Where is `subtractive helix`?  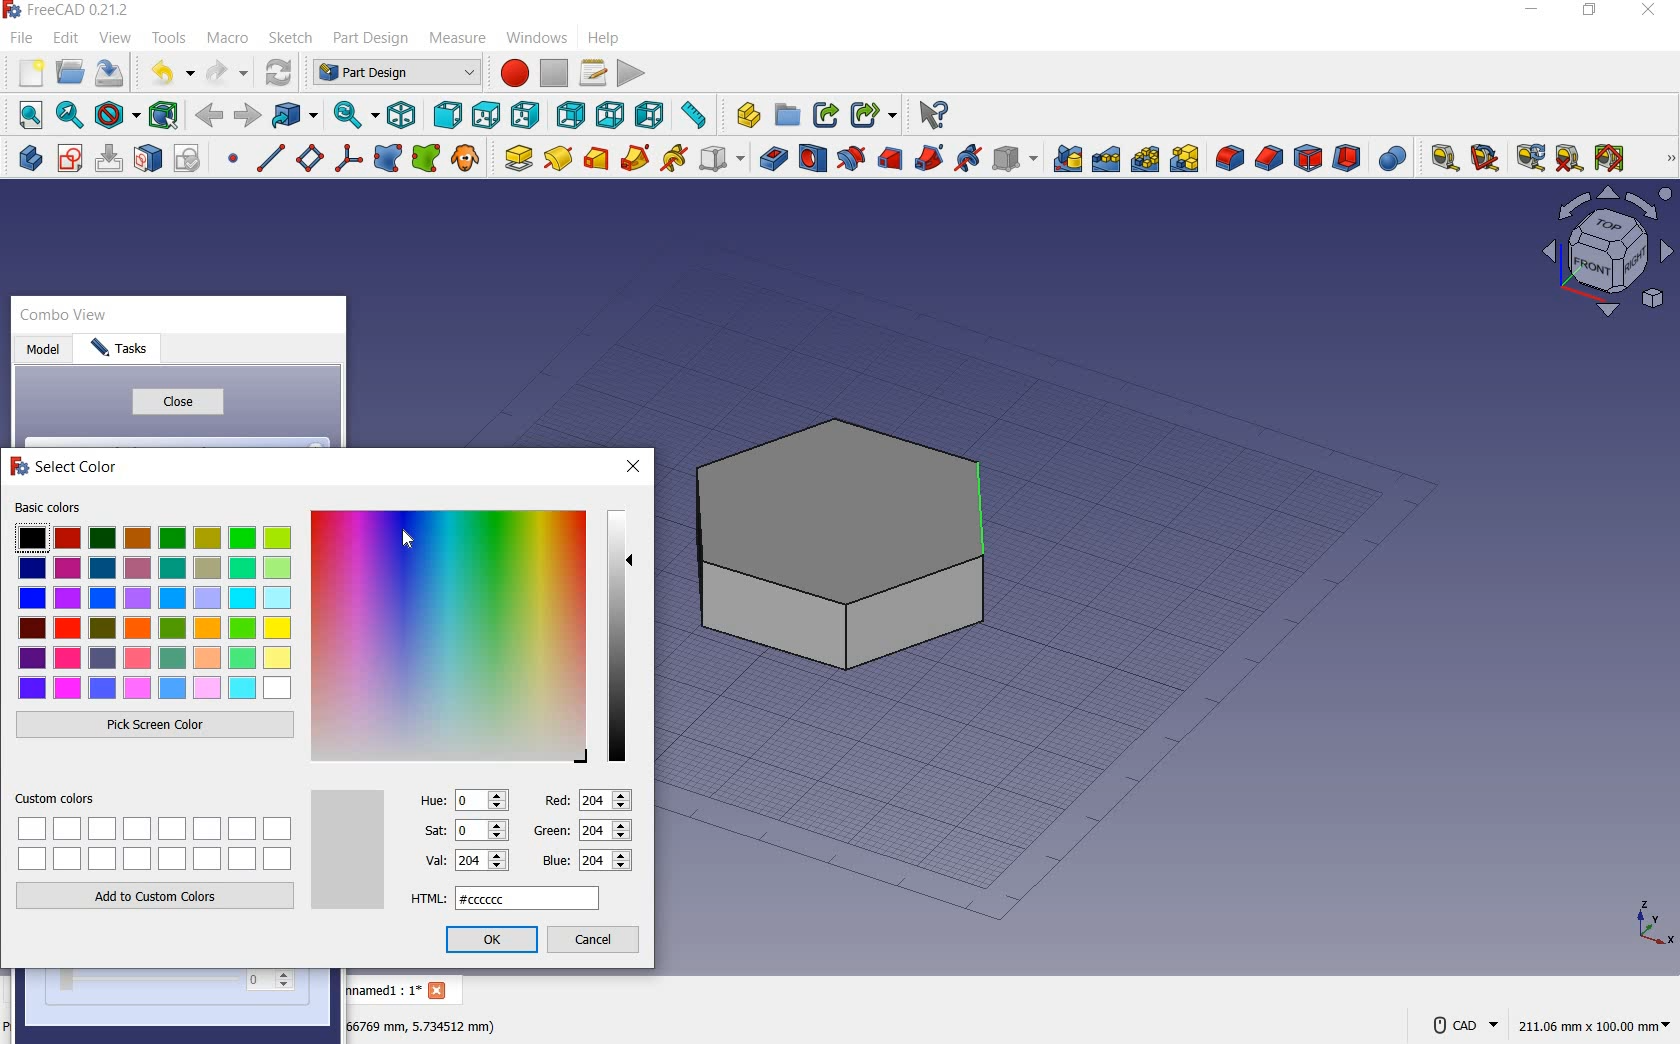
subtractive helix is located at coordinates (968, 160).